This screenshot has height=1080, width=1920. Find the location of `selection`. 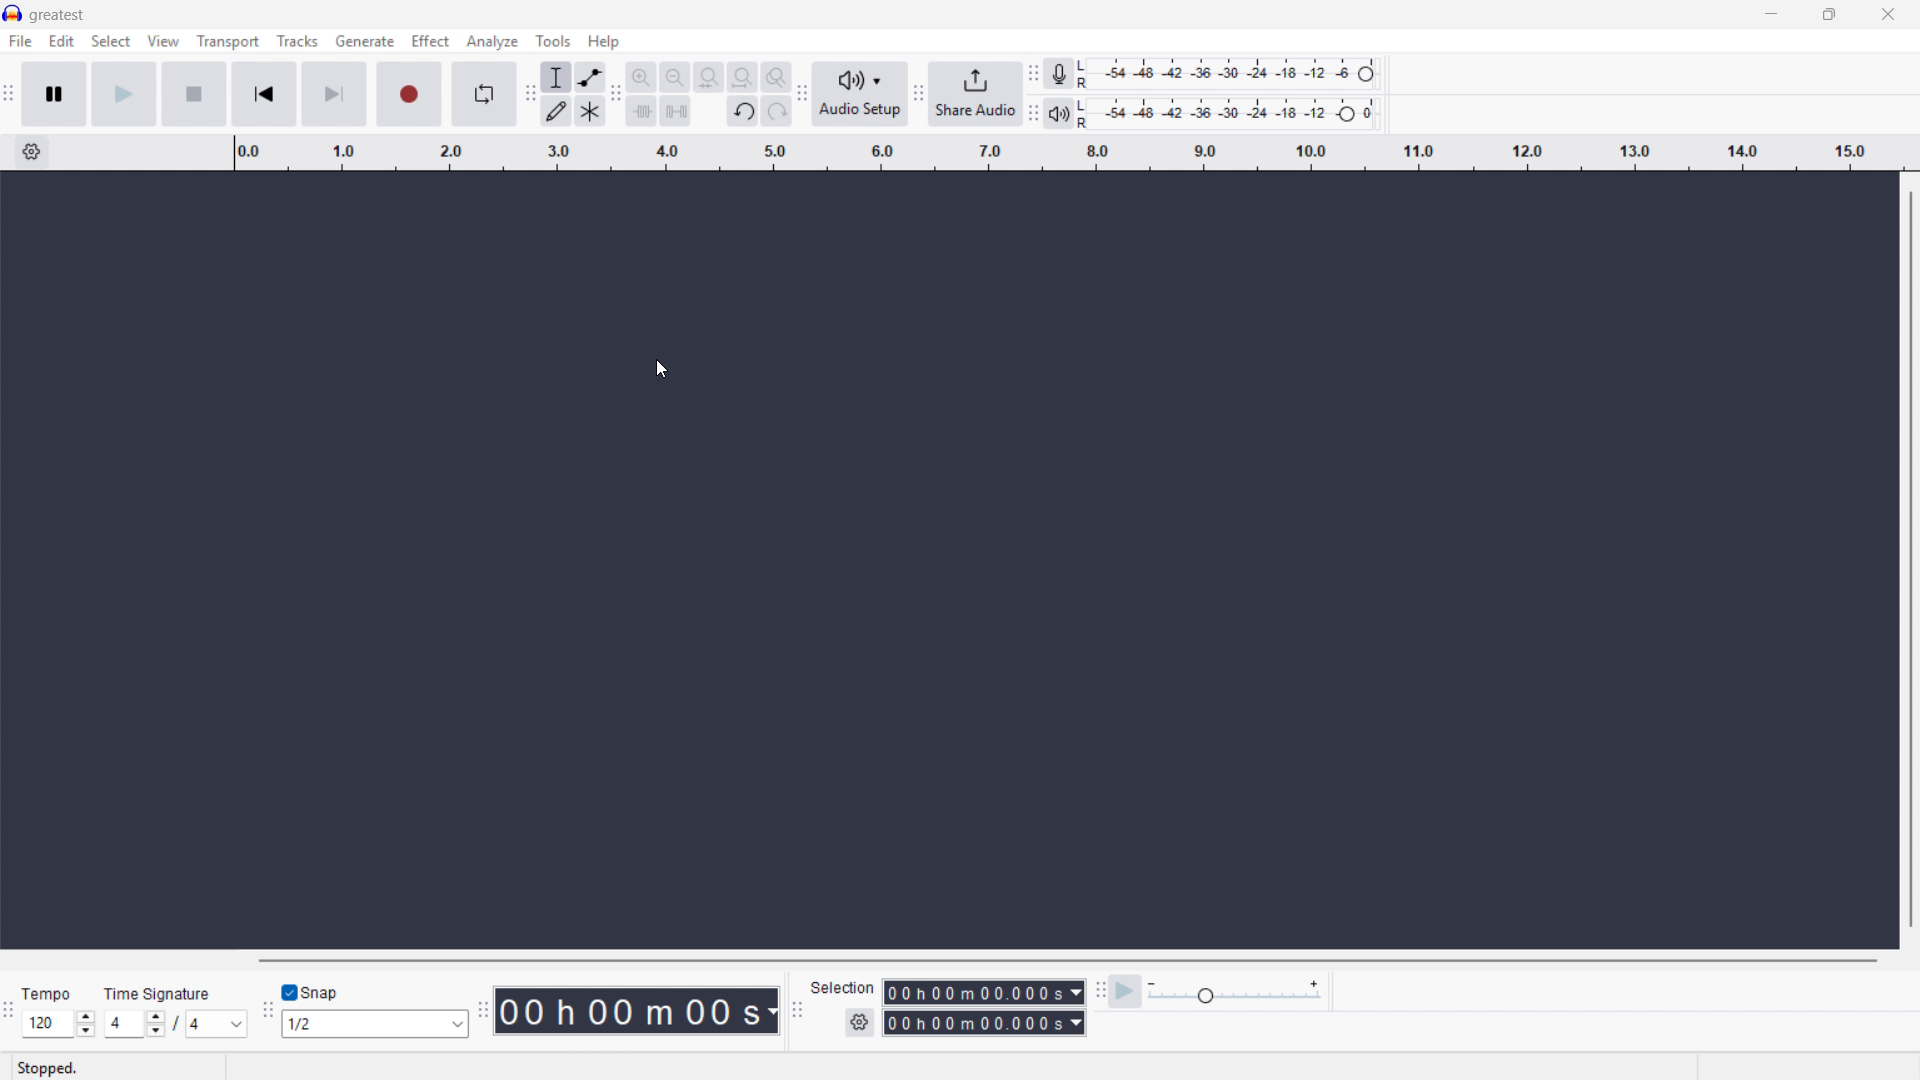

selection is located at coordinates (843, 989).